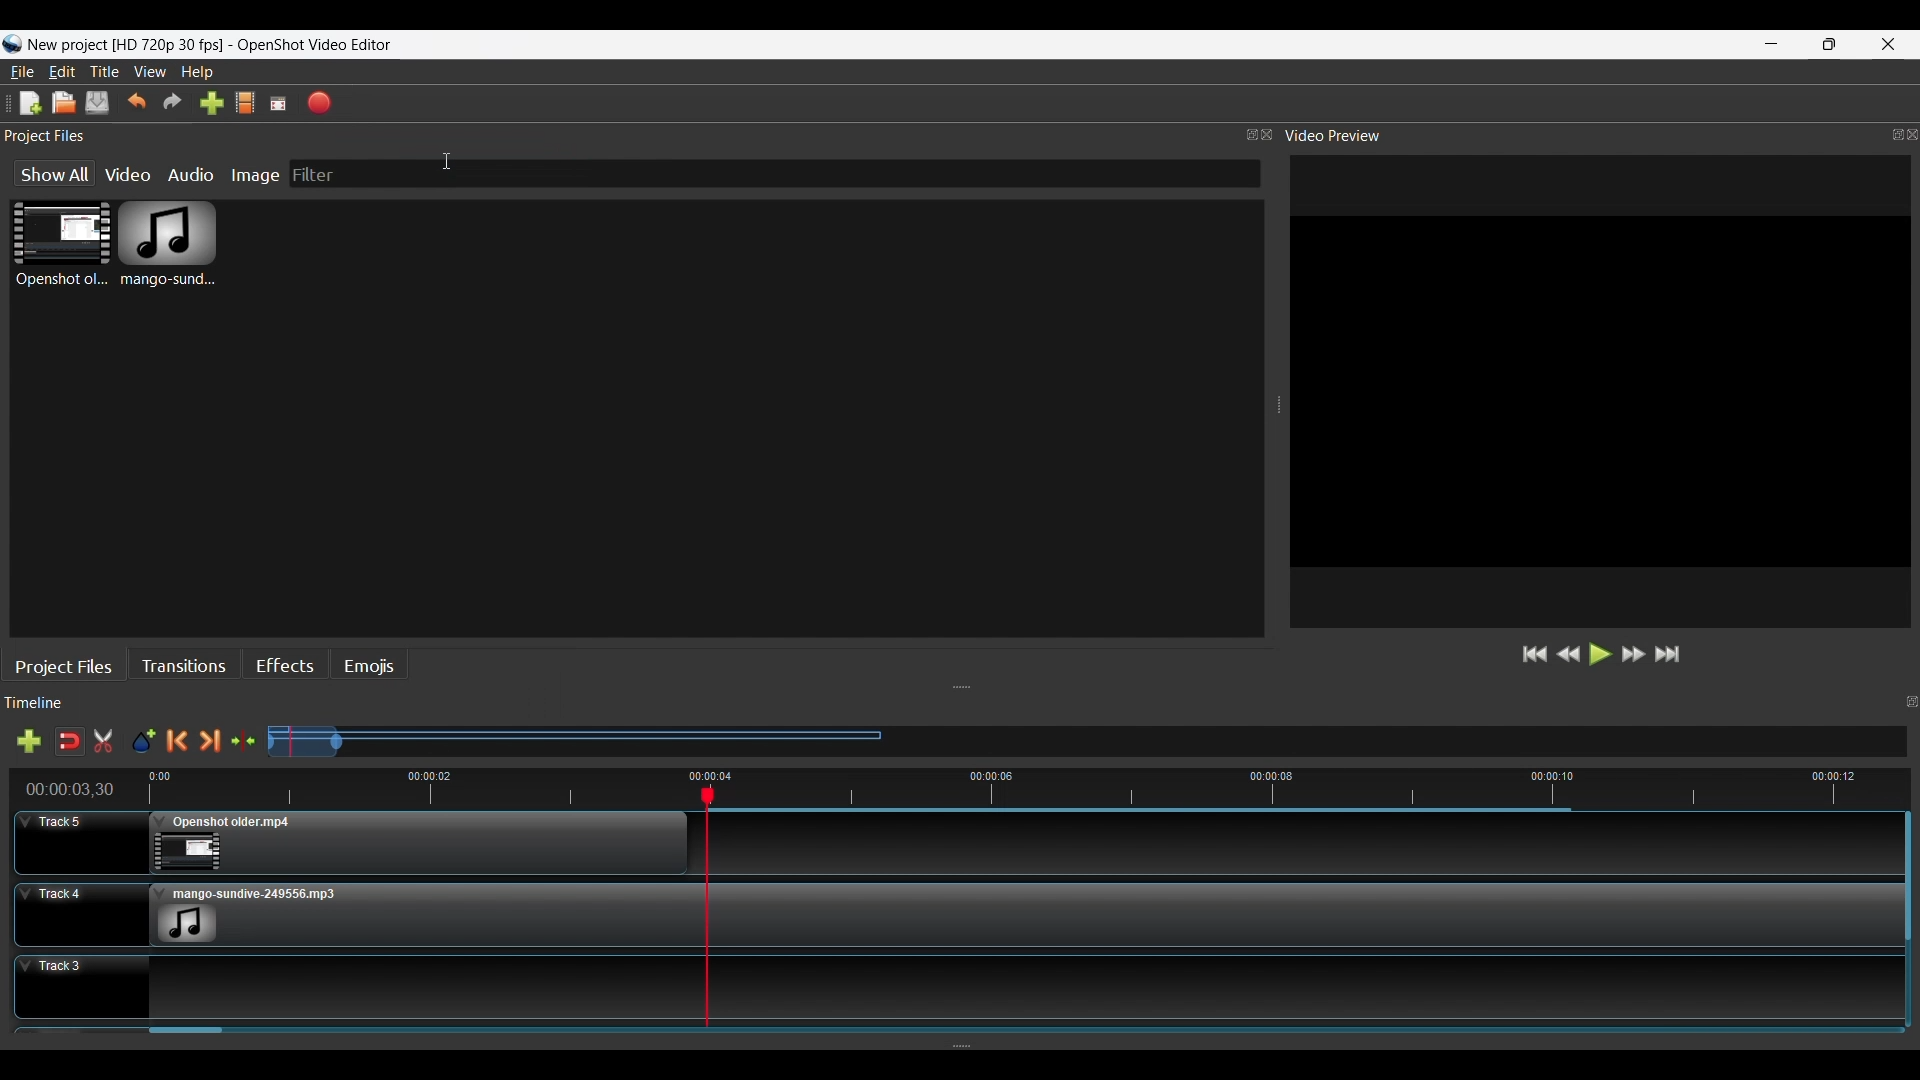  What do you see at coordinates (146, 736) in the screenshot?
I see `Add Marker` at bounding box center [146, 736].